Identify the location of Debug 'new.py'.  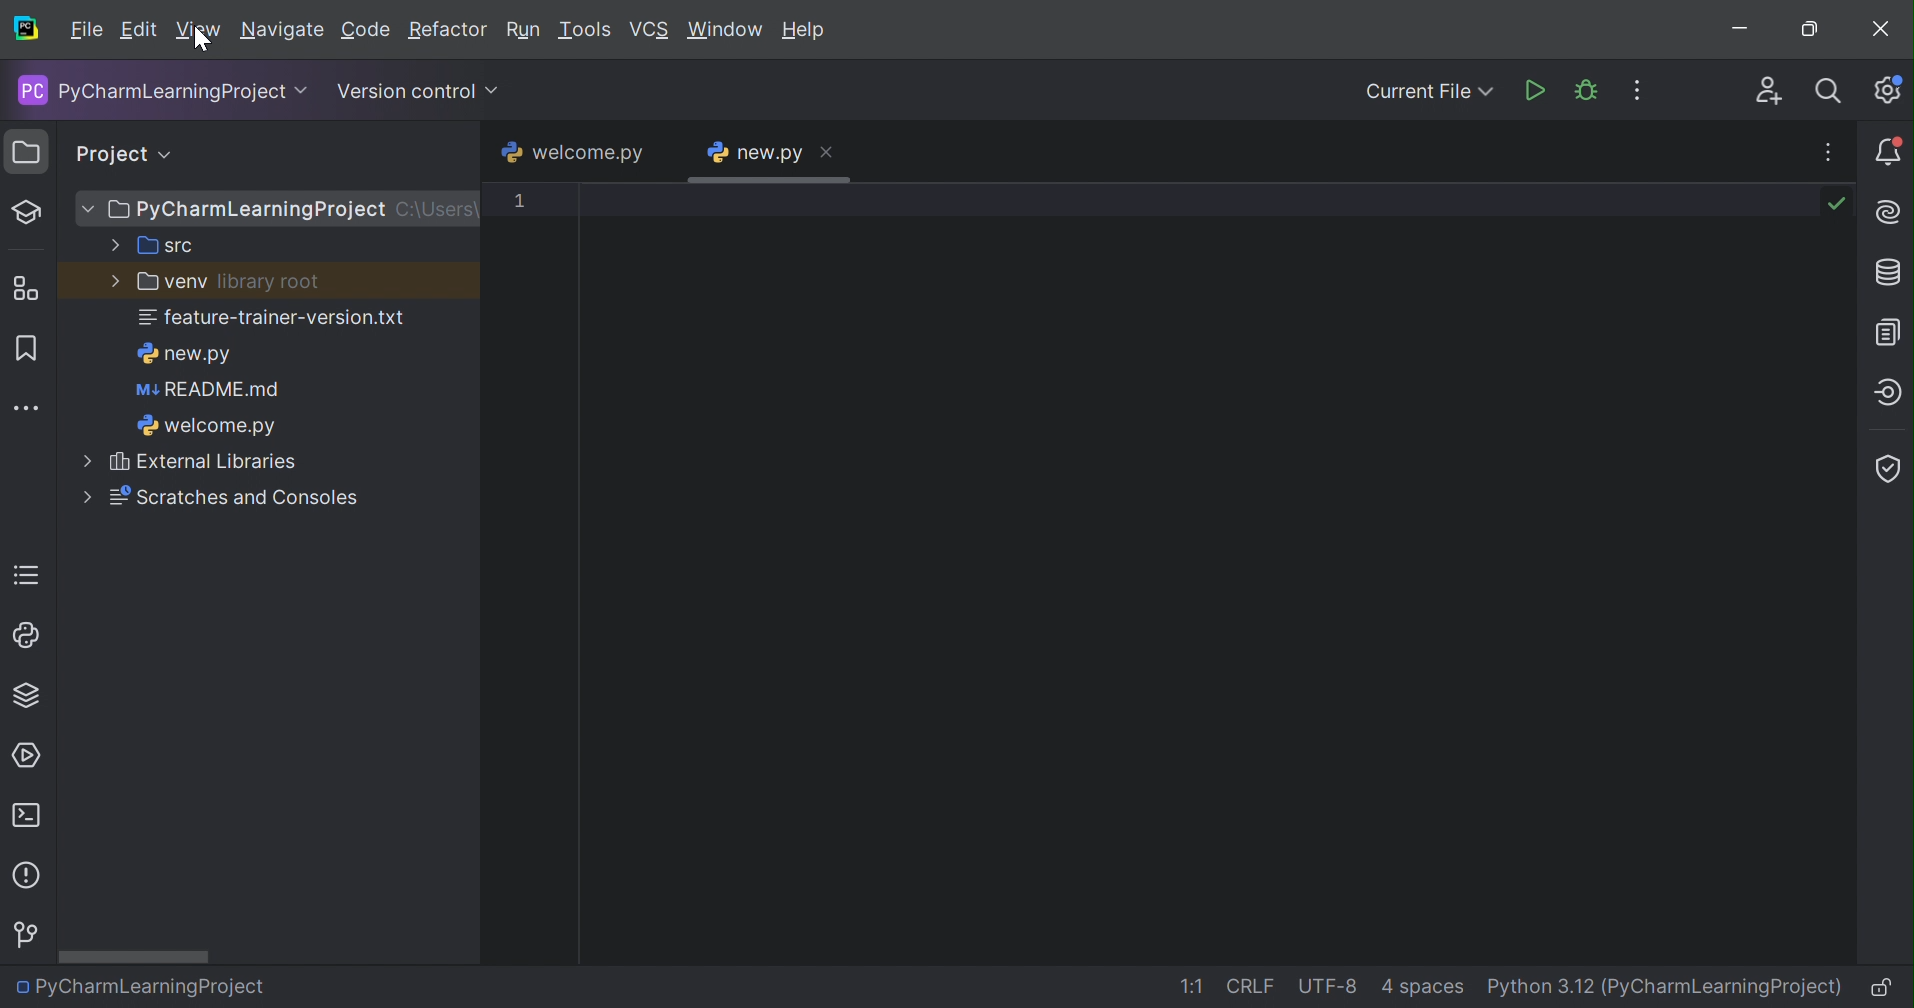
(1588, 90).